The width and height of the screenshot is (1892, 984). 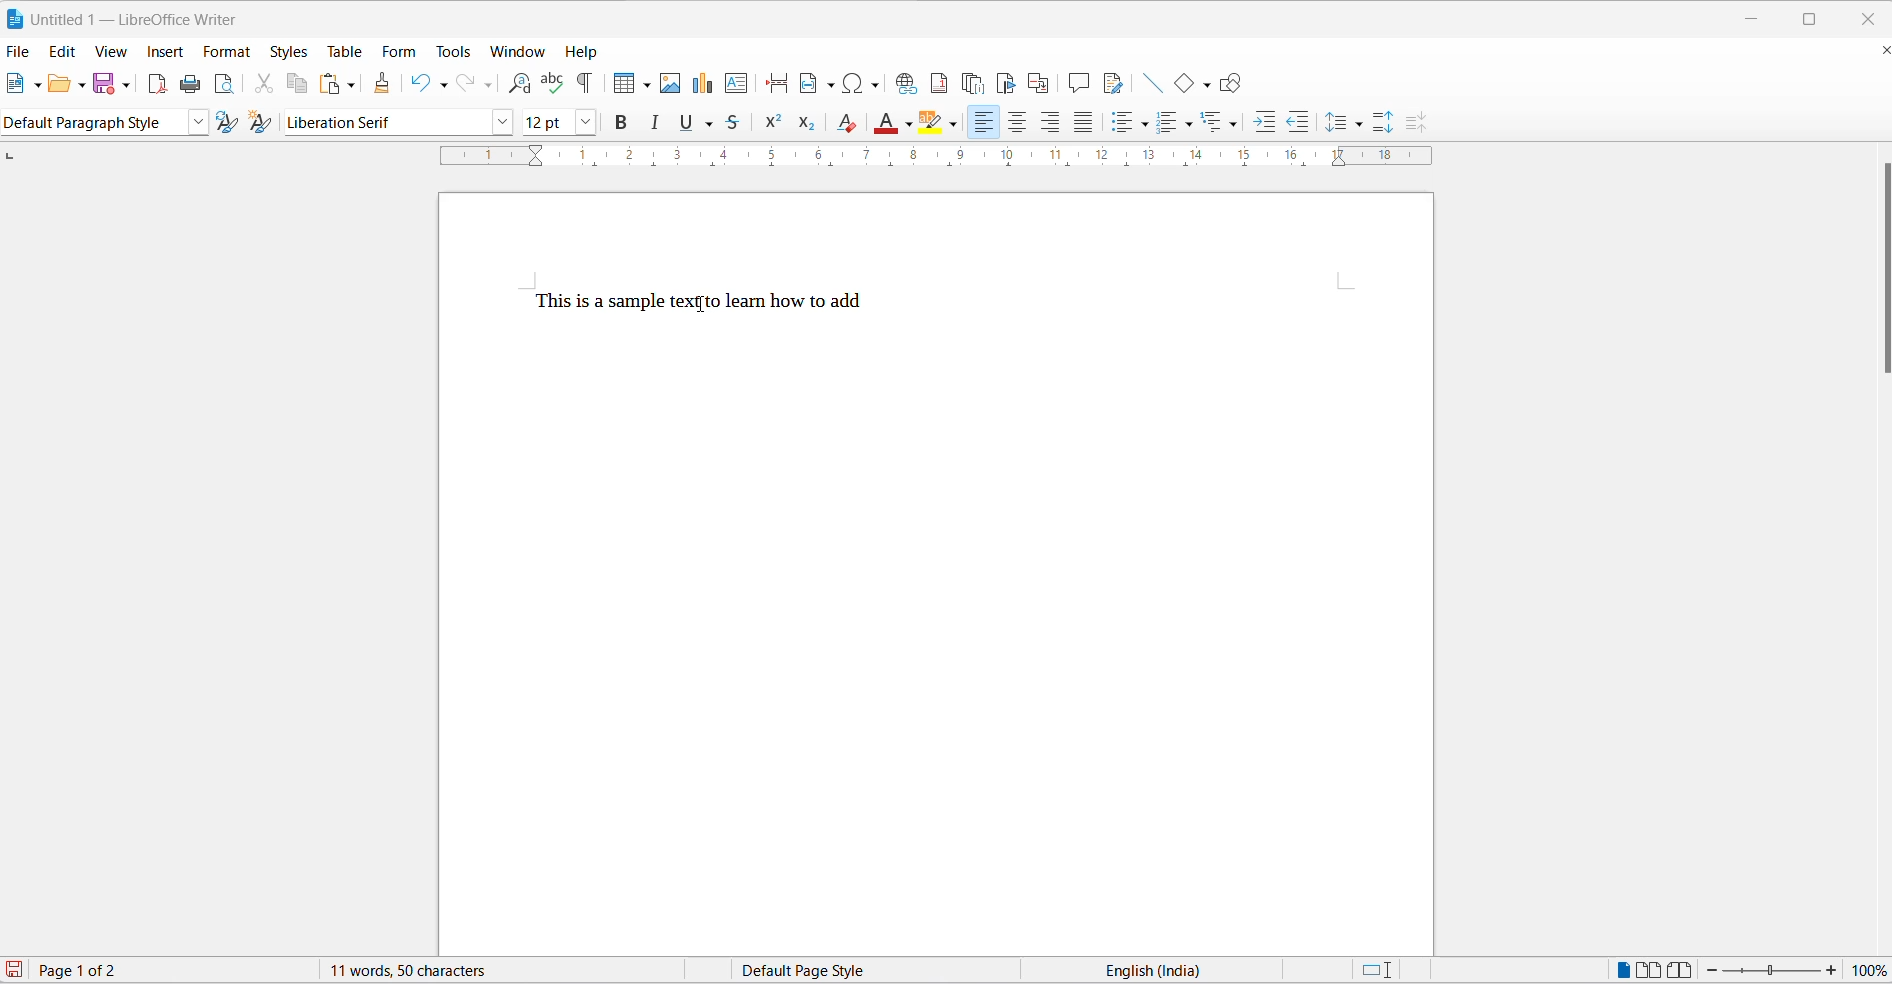 What do you see at coordinates (1230, 81) in the screenshot?
I see `draw functions` at bounding box center [1230, 81].